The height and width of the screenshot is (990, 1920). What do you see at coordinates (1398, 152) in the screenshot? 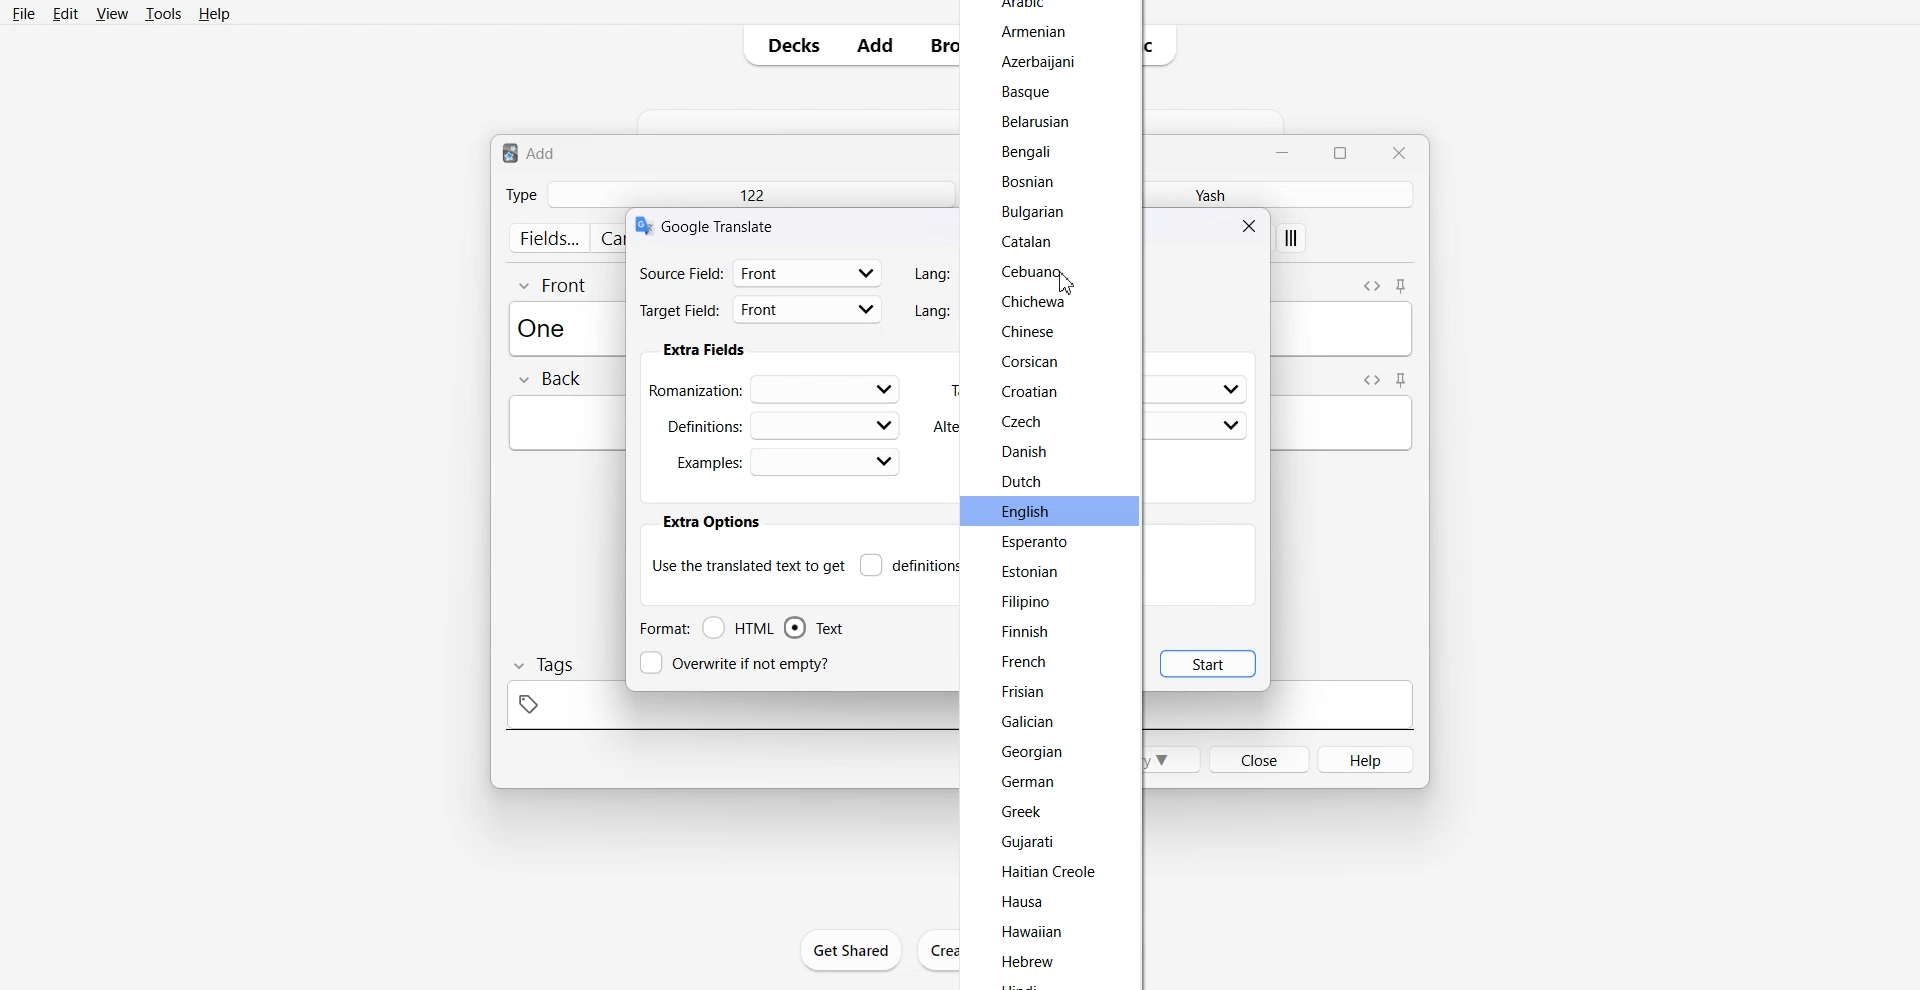
I see `Close` at bounding box center [1398, 152].